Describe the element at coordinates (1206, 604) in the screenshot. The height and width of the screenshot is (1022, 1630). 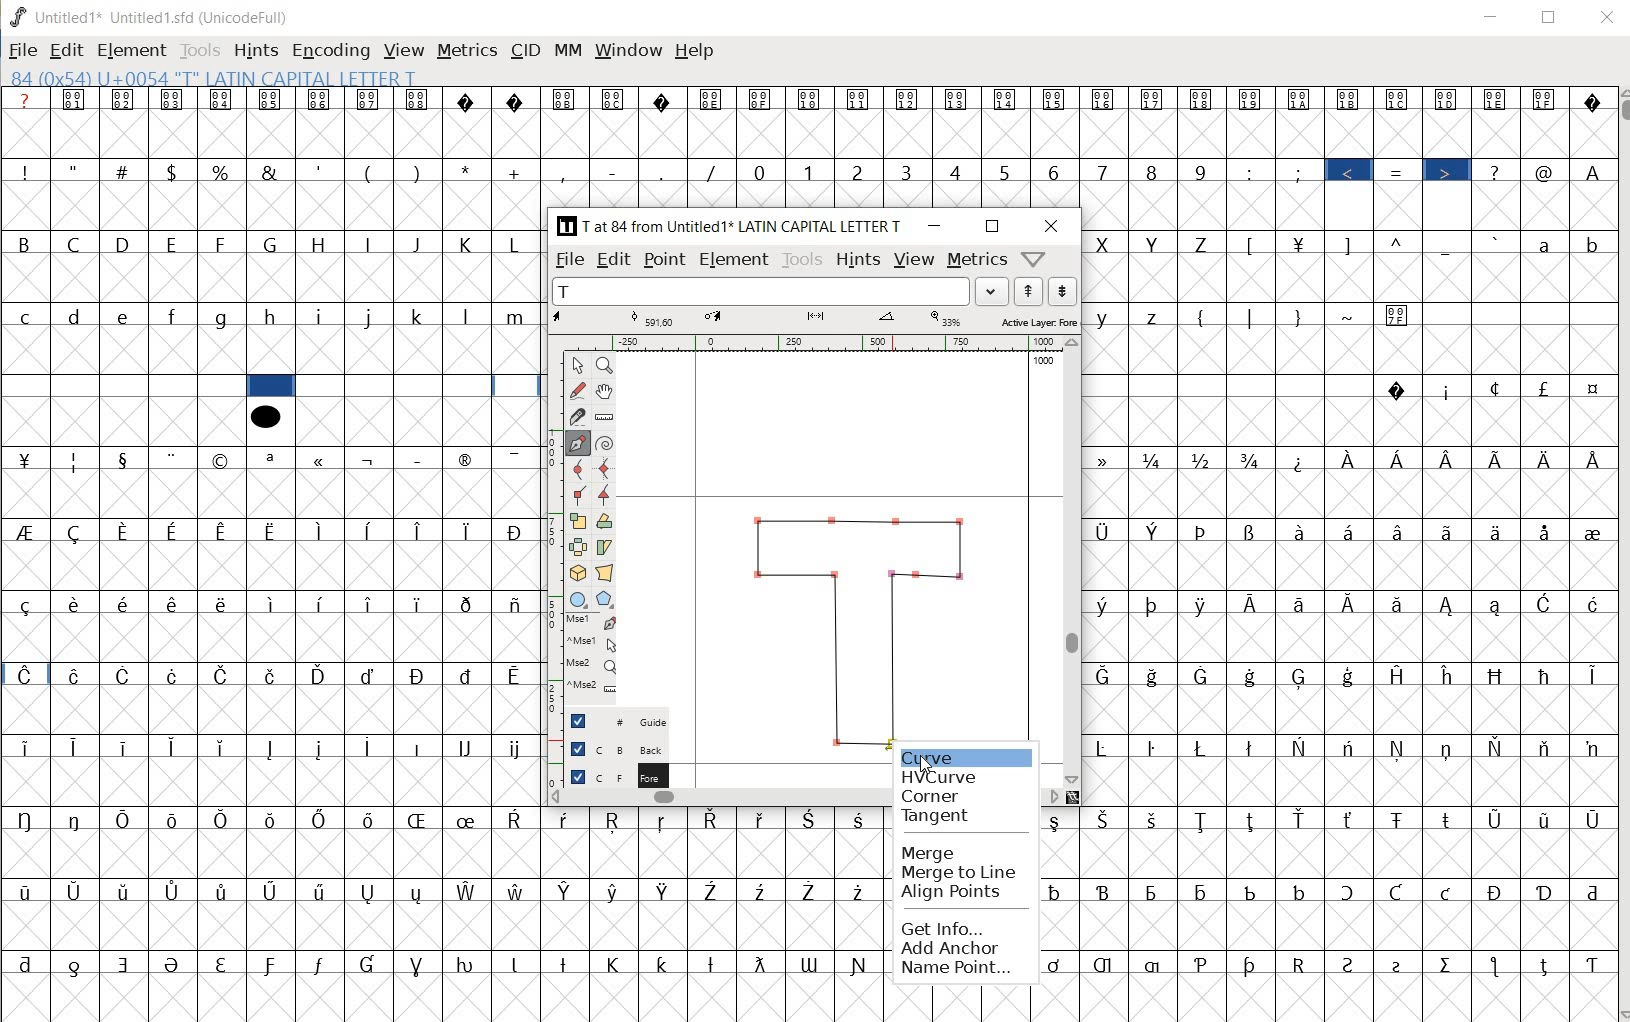
I see `Symbol` at that location.